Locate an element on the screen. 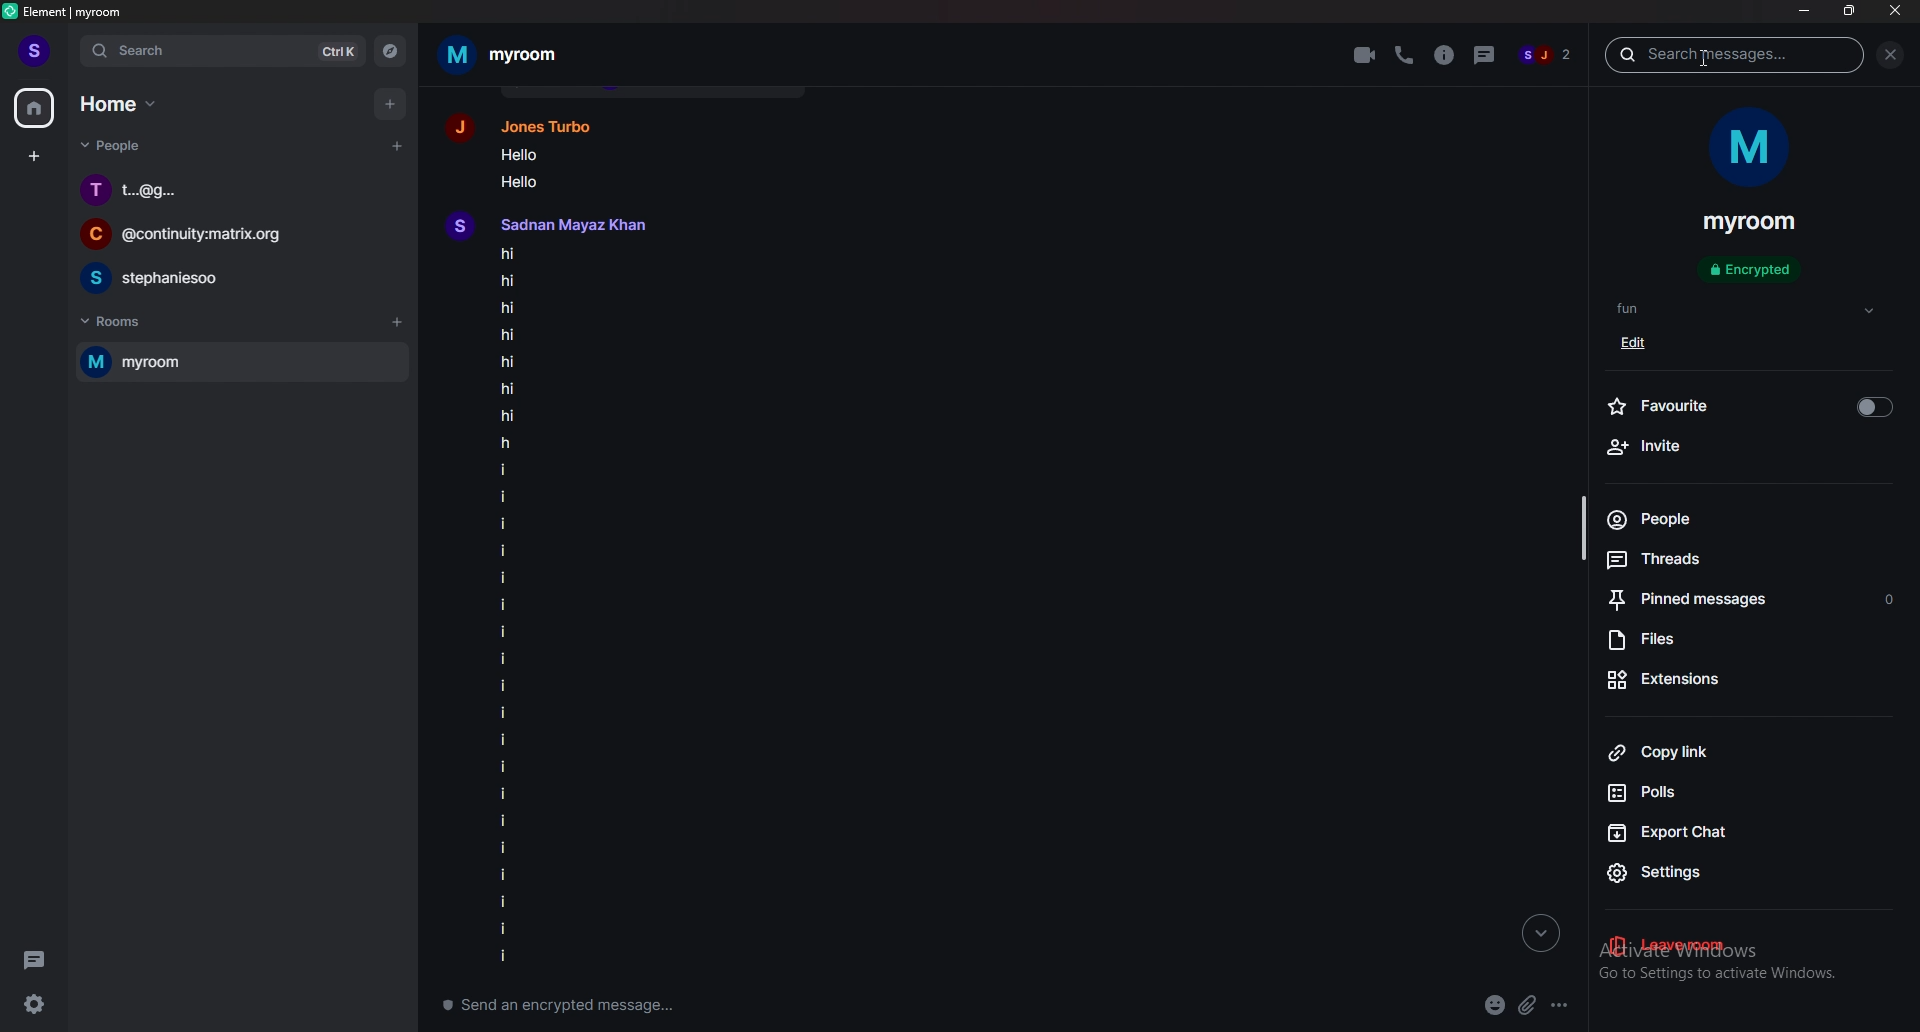 Image resolution: width=1920 pixels, height=1032 pixels. video call is located at coordinates (1366, 56).